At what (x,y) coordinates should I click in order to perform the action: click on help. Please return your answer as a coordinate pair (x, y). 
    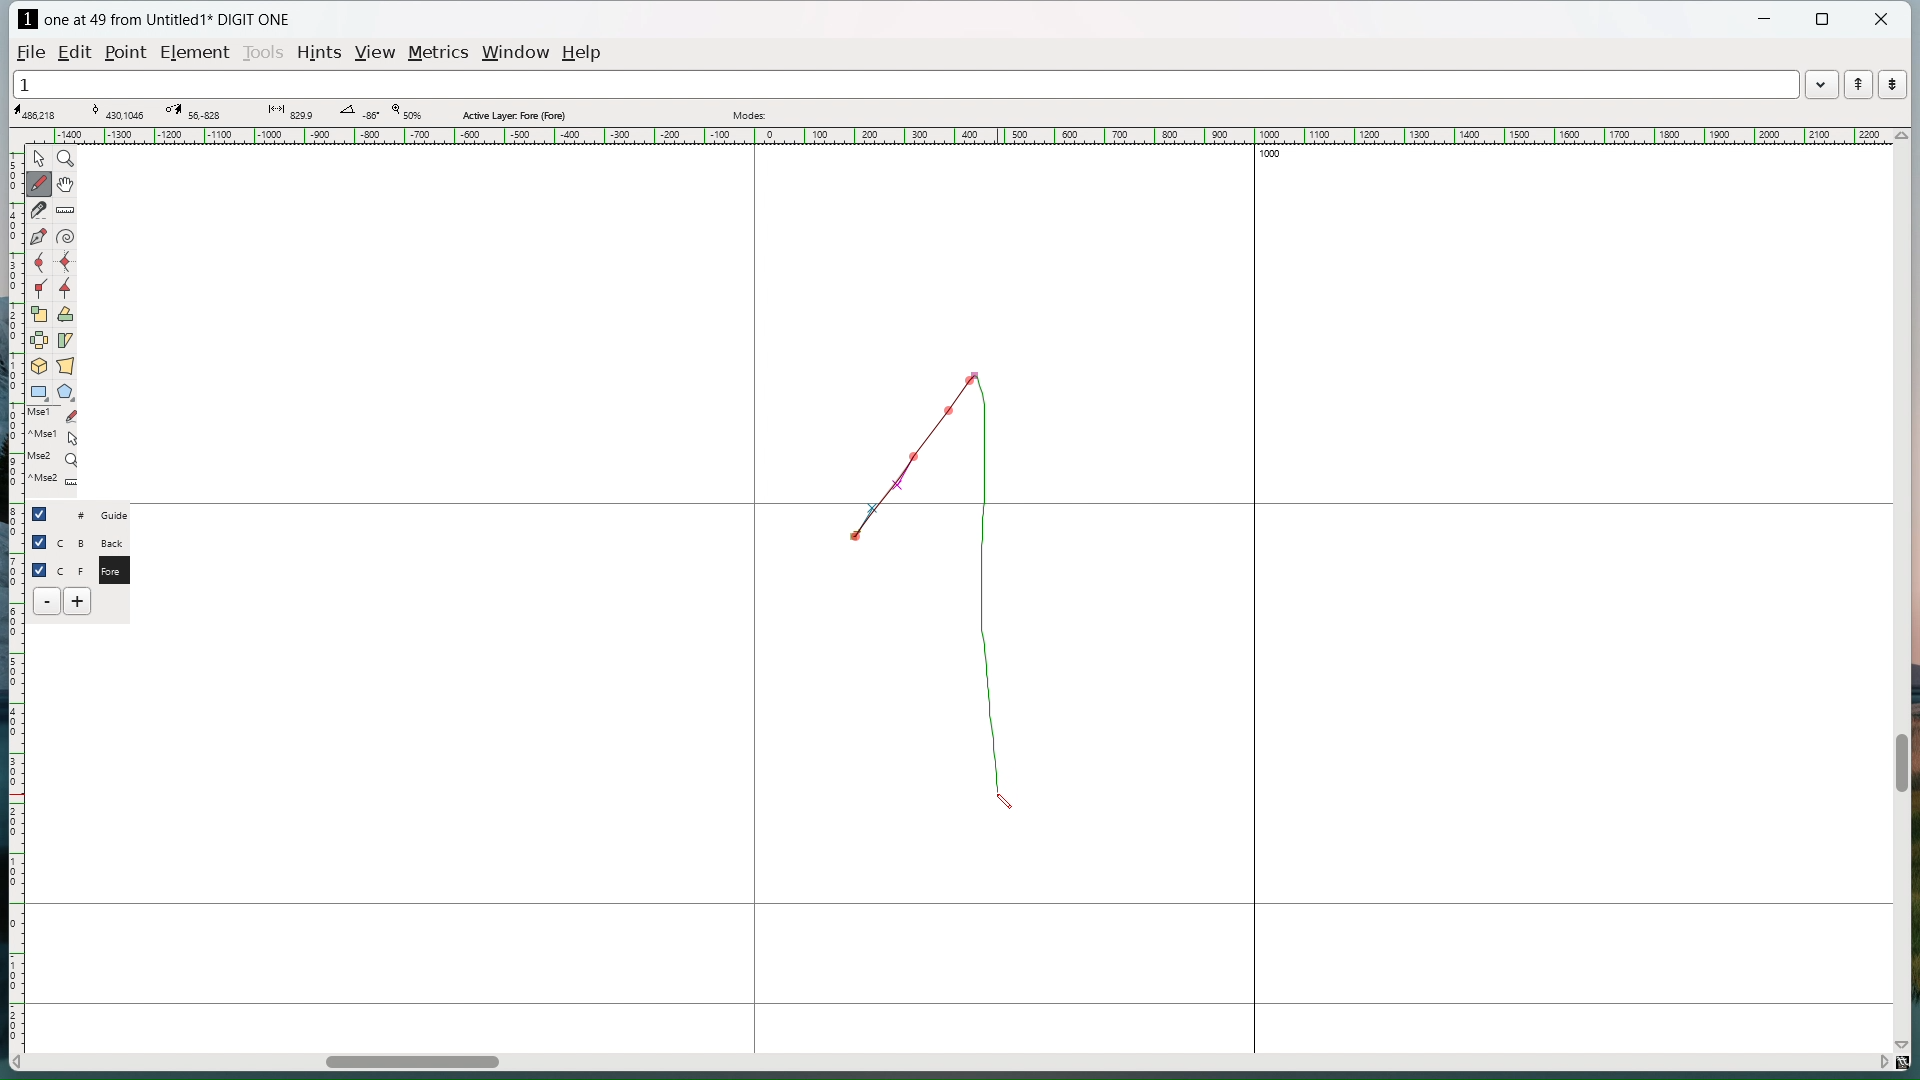
    Looking at the image, I should click on (583, 53).